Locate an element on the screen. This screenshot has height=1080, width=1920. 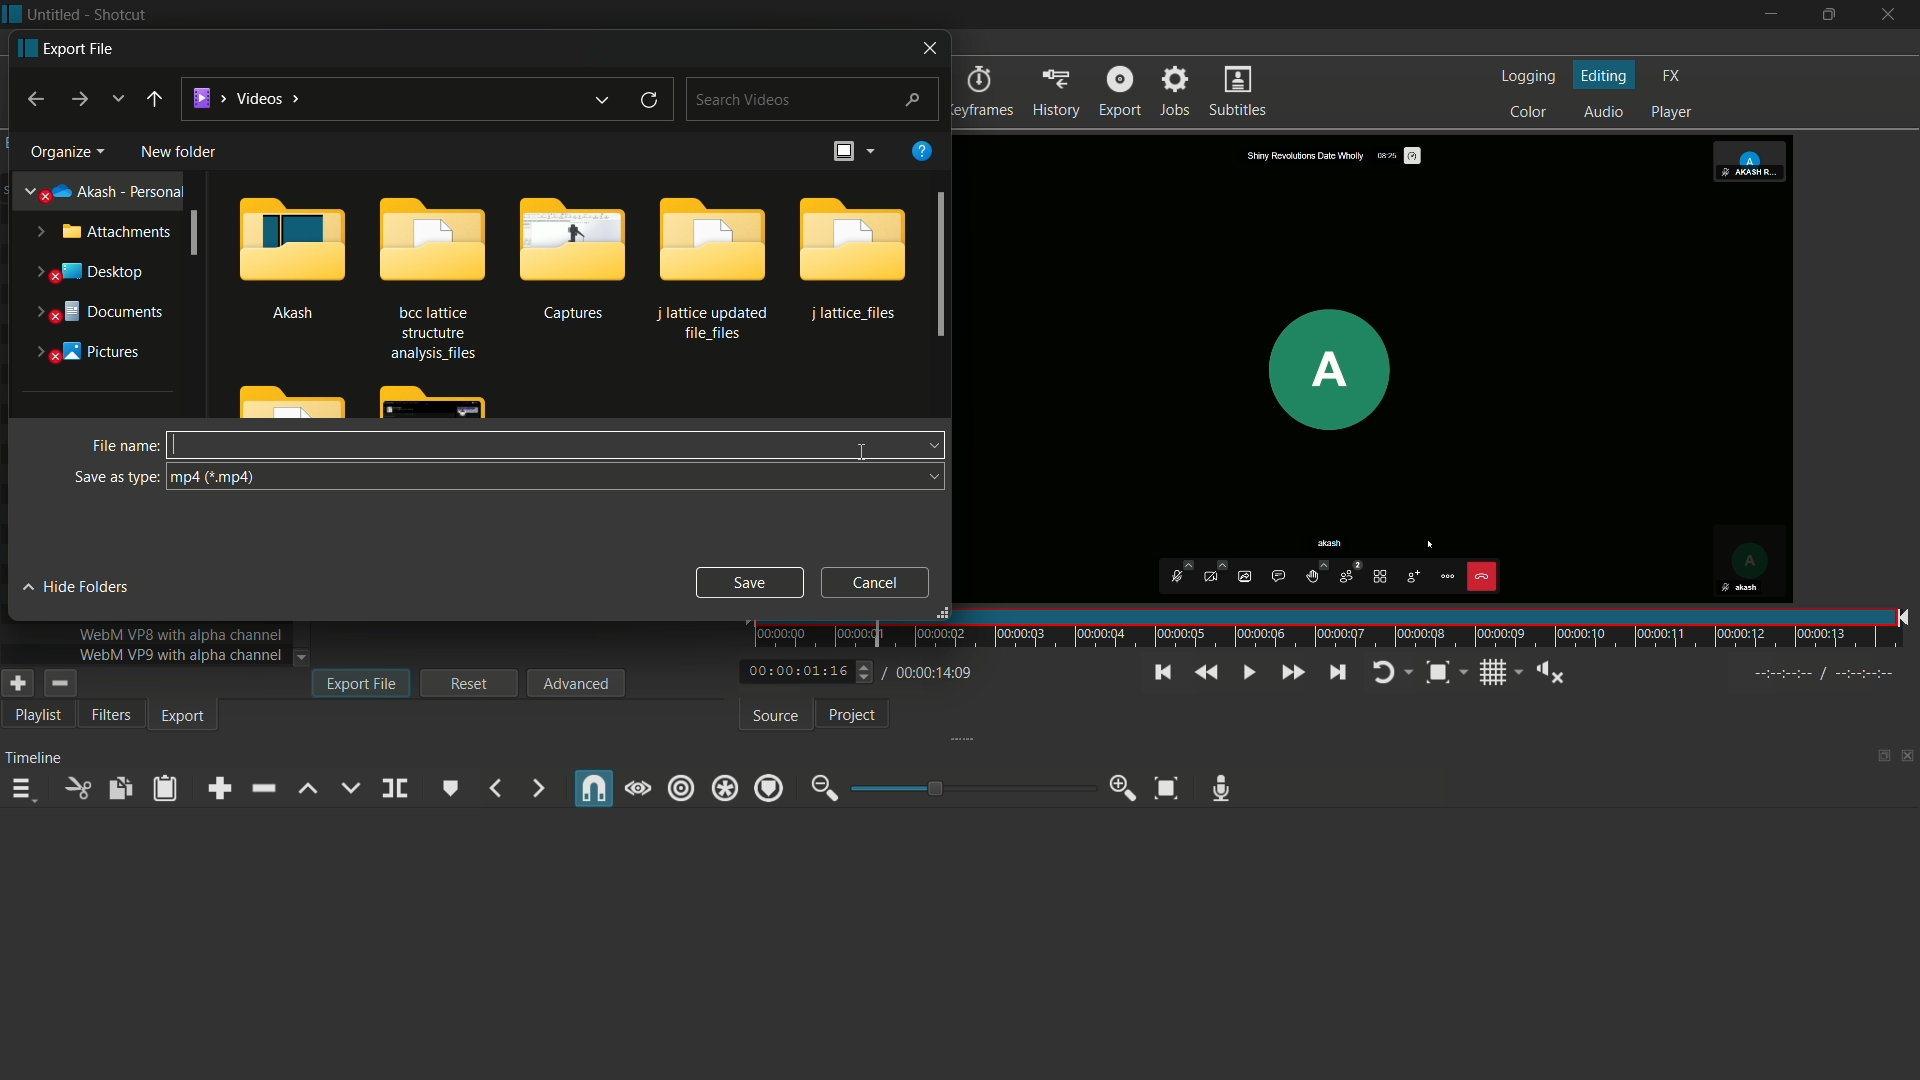
new folder is located at coordinates (179, 152).